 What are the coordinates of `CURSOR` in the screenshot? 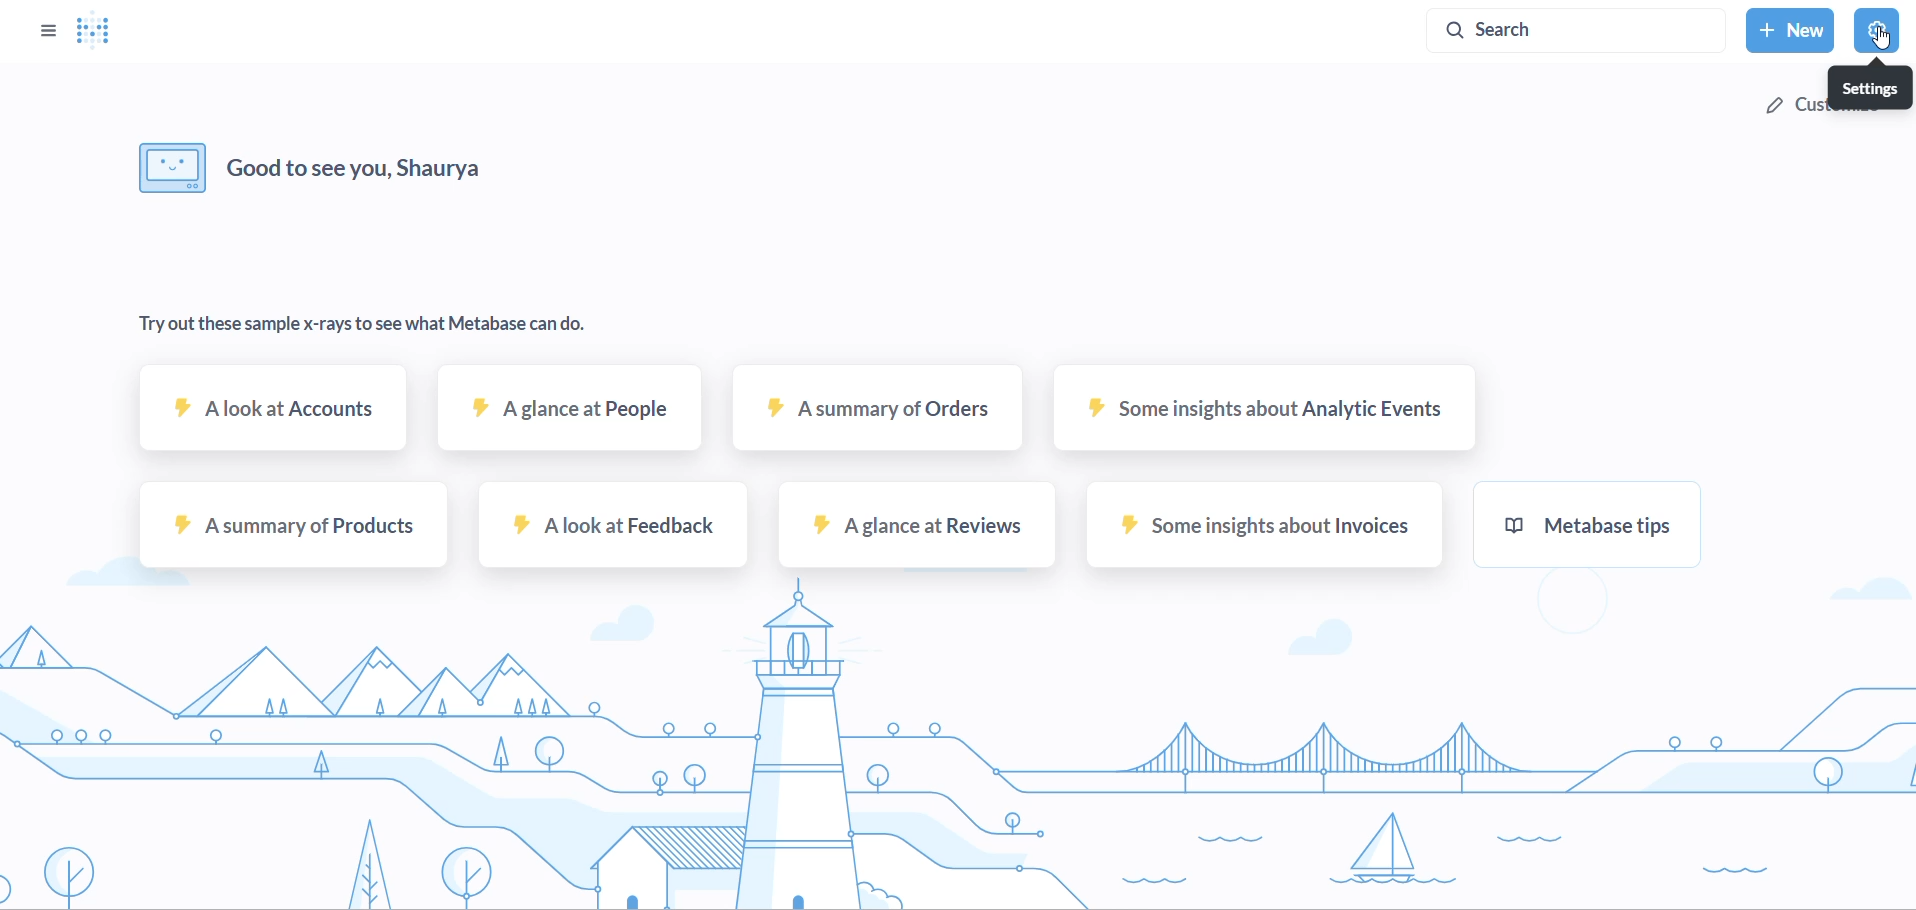 It's located at (1882, 44).